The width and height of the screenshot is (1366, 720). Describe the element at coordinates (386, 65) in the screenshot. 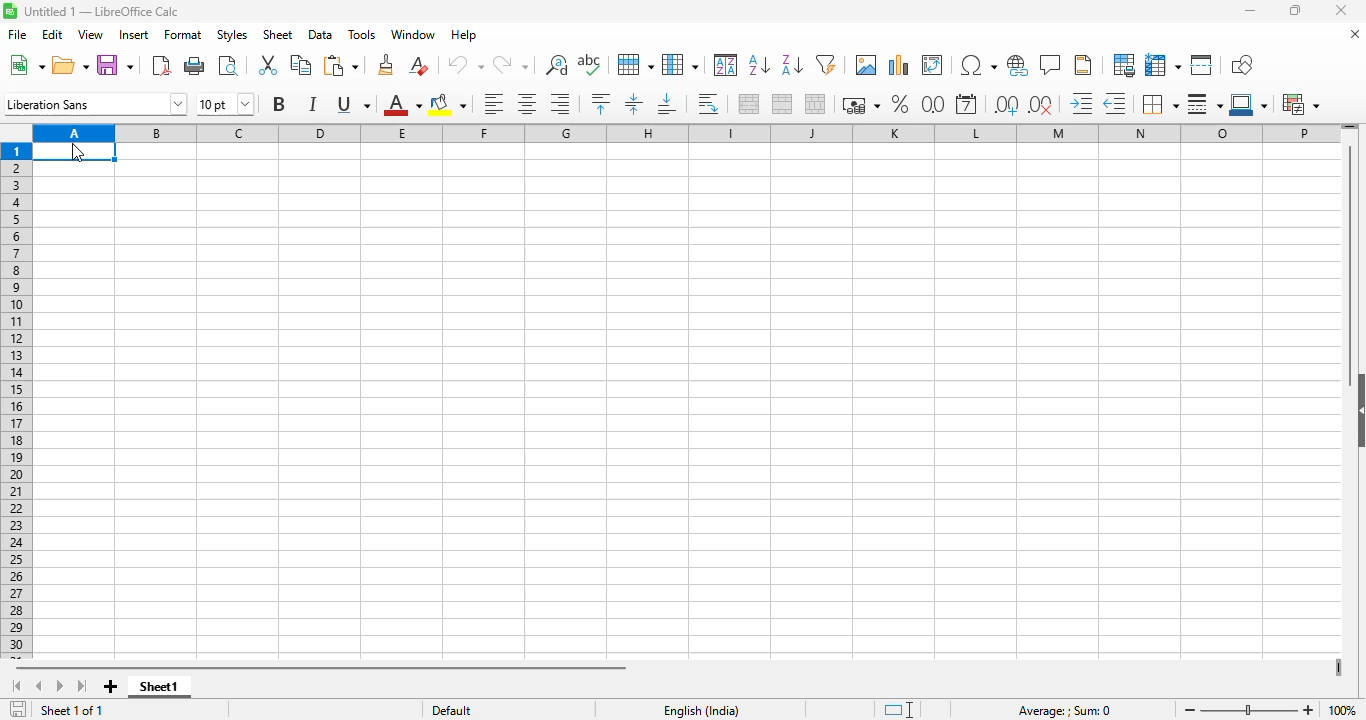

I see `clone formatting` at that location.